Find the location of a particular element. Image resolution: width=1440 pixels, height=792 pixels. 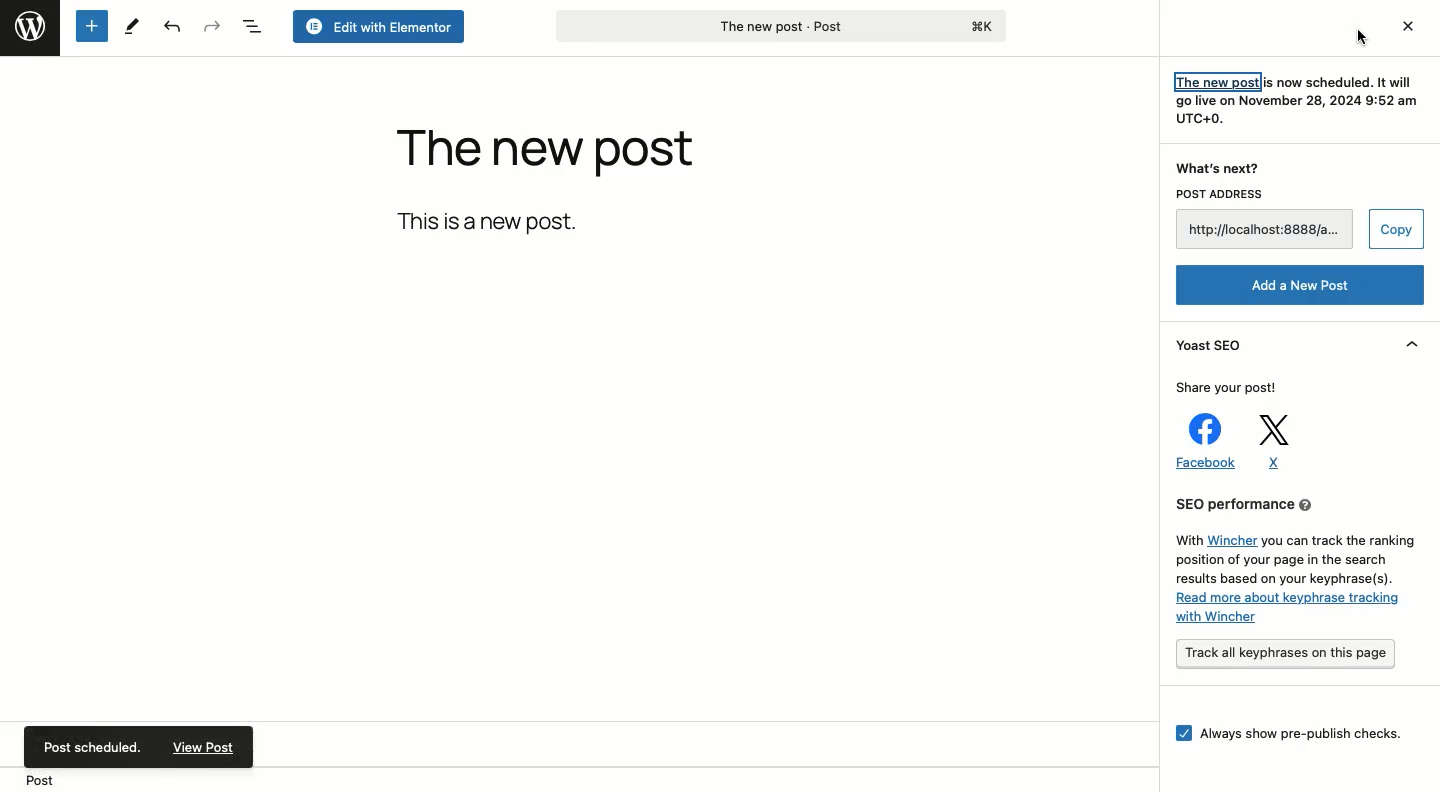

Edit with elementor is located at coordinates (379, 27).